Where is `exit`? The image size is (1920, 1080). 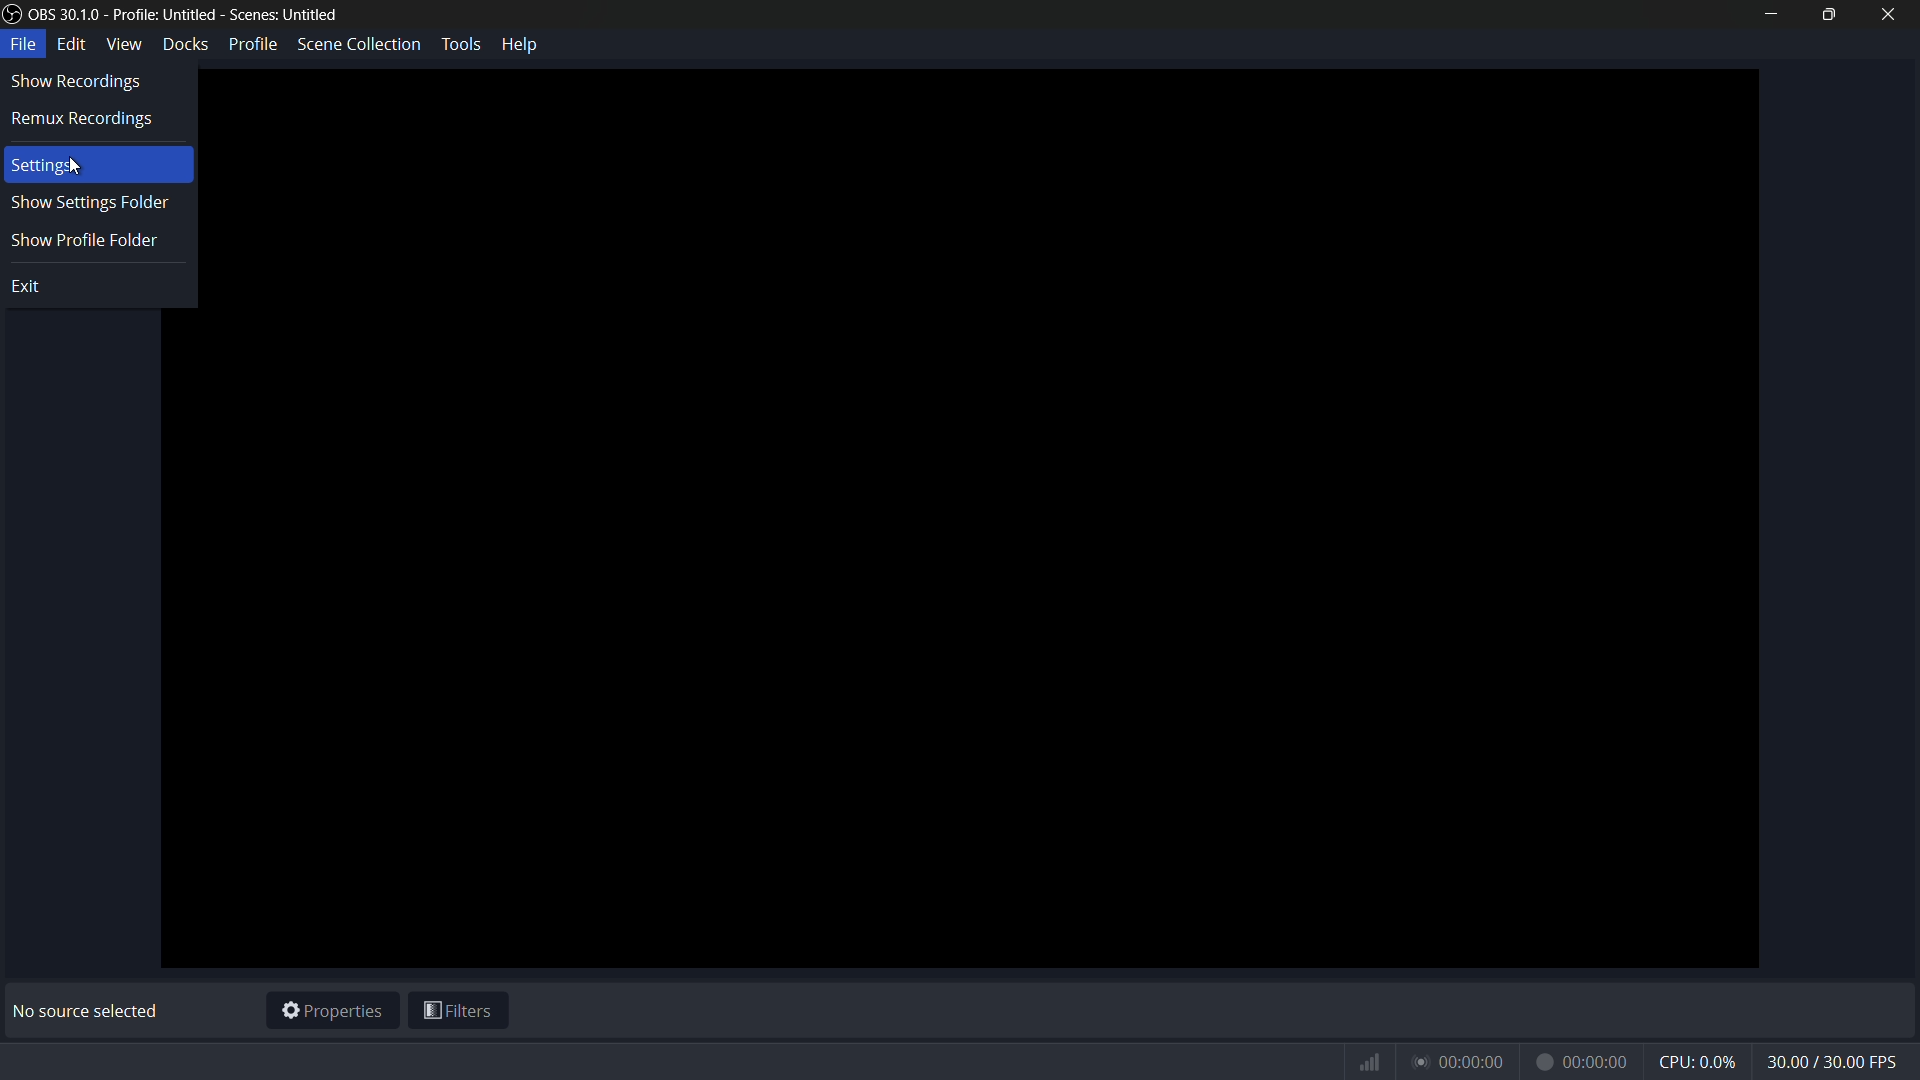 exit is located at coordinates (31, 288).